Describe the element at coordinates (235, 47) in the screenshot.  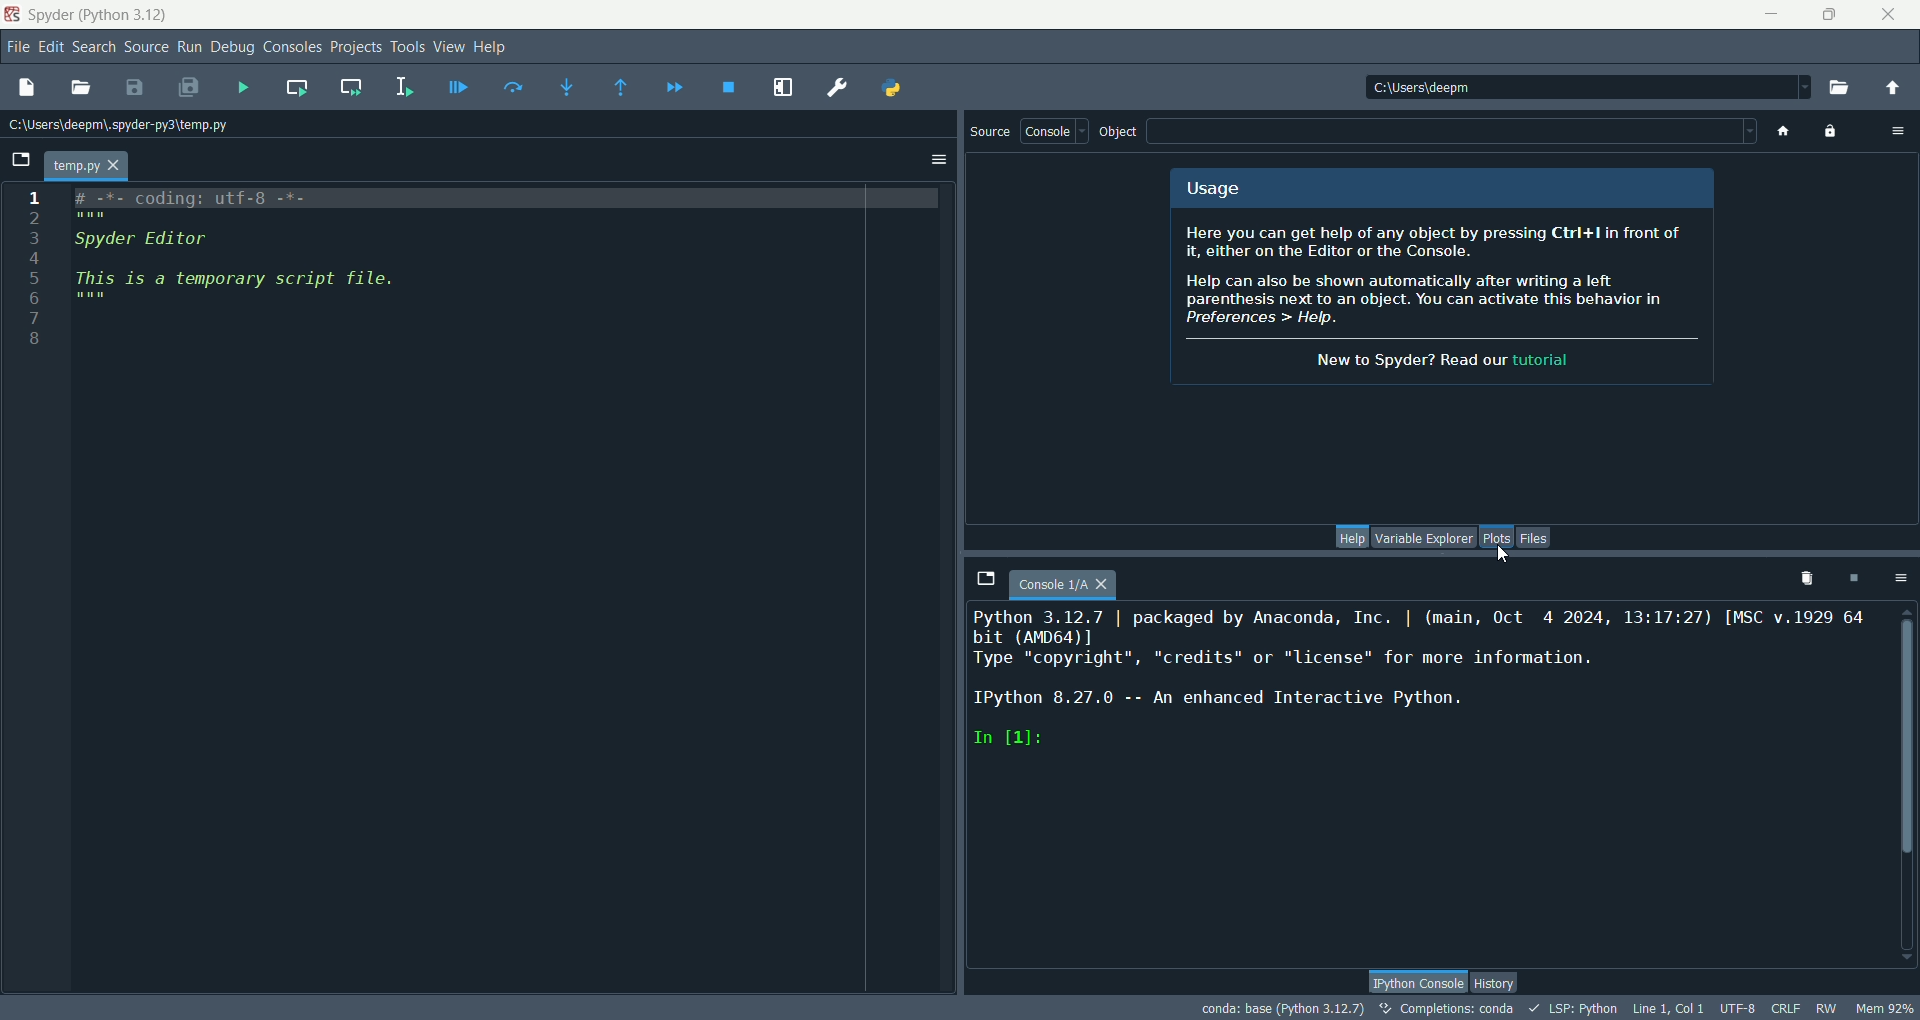
I see `debug` at that location.